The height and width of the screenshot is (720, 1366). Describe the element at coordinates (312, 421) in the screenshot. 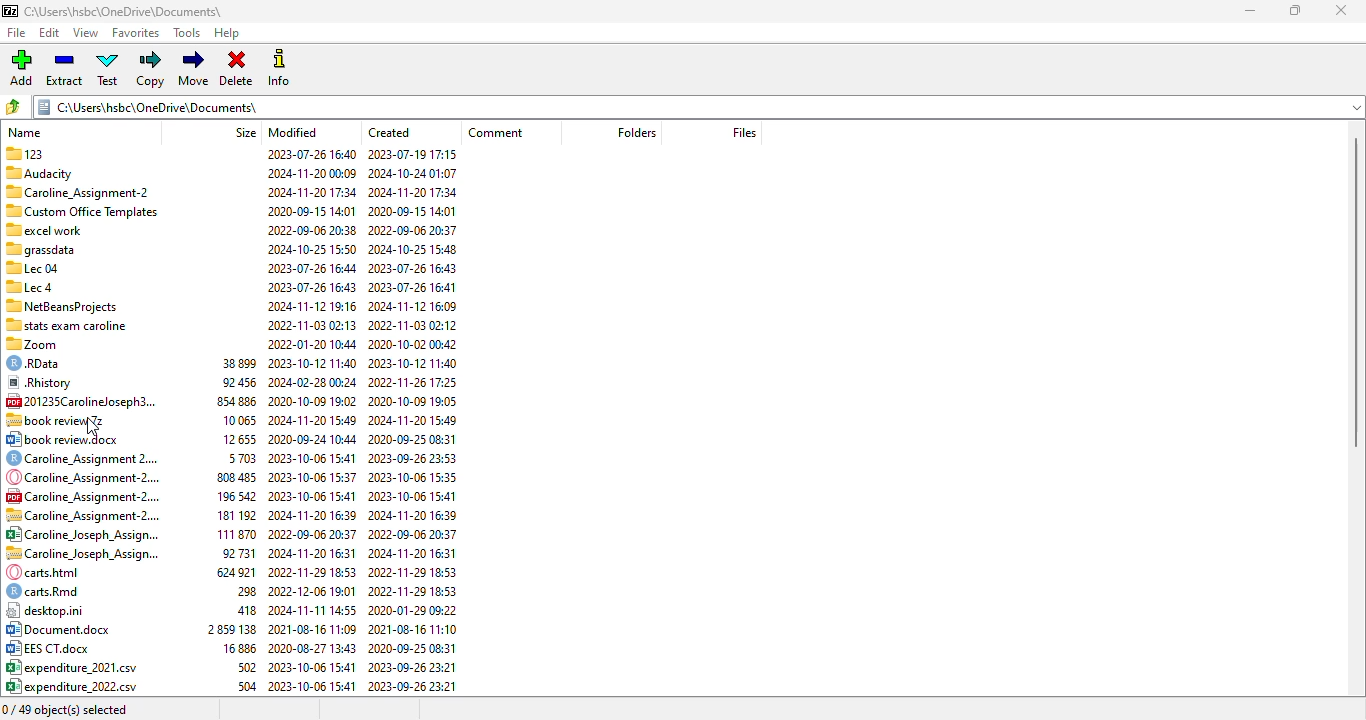

I see `modified date & time` at that location.